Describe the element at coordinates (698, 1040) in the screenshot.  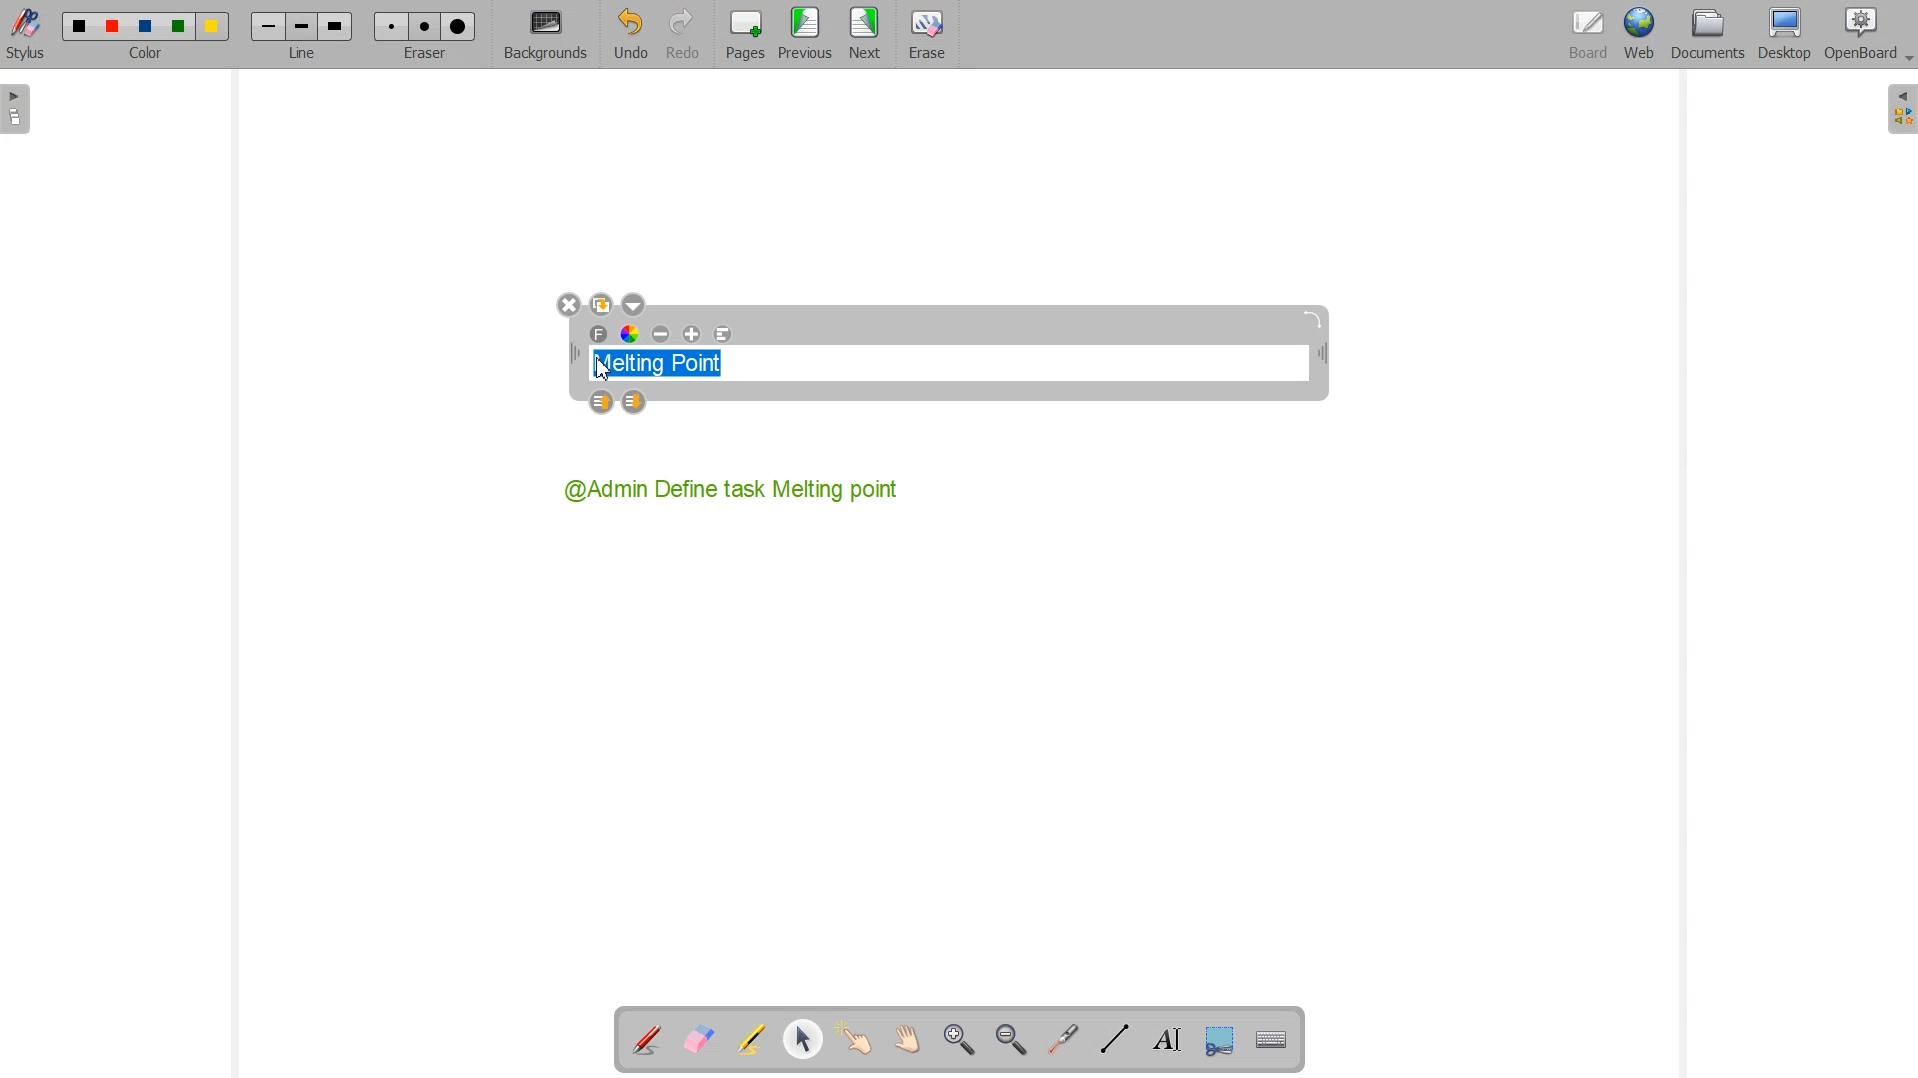
I see `Erase Annotation` at that location.